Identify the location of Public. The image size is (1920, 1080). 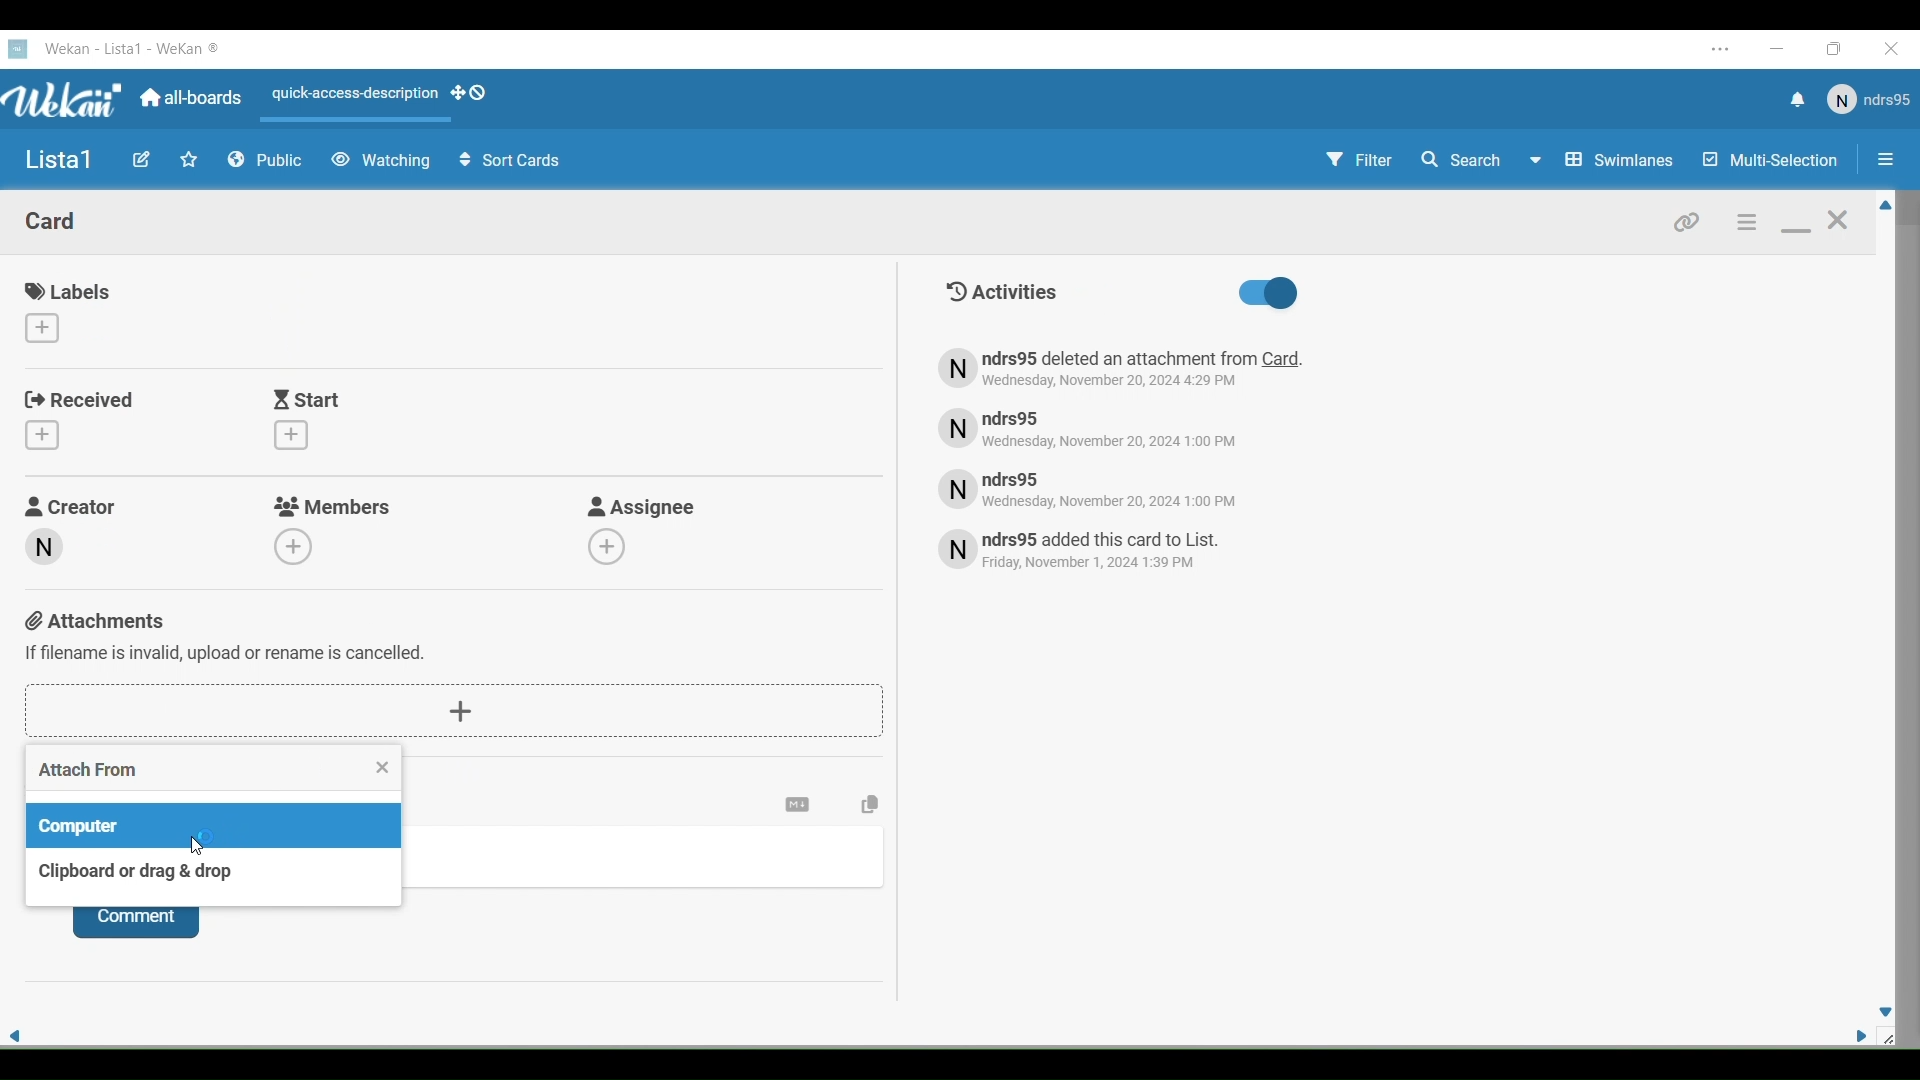
(266, 161).